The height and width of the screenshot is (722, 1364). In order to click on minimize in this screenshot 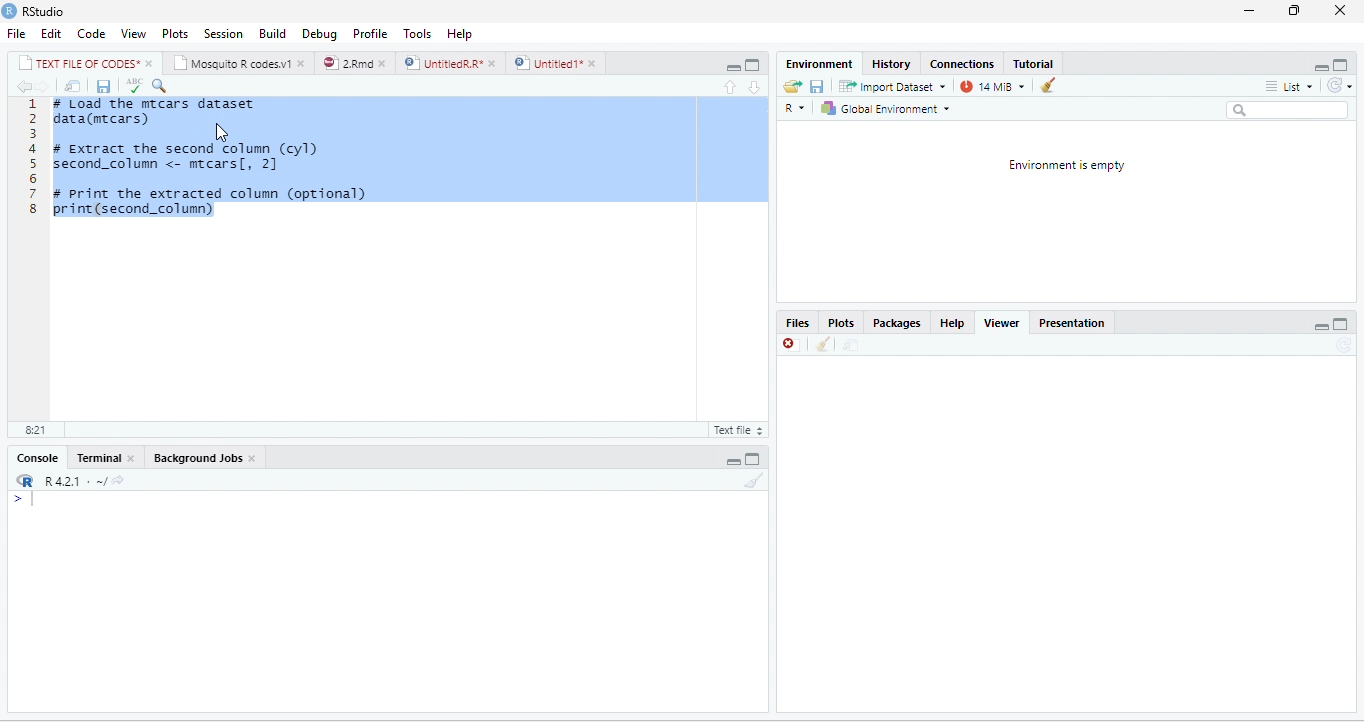, I will do `click(735, 457)`.